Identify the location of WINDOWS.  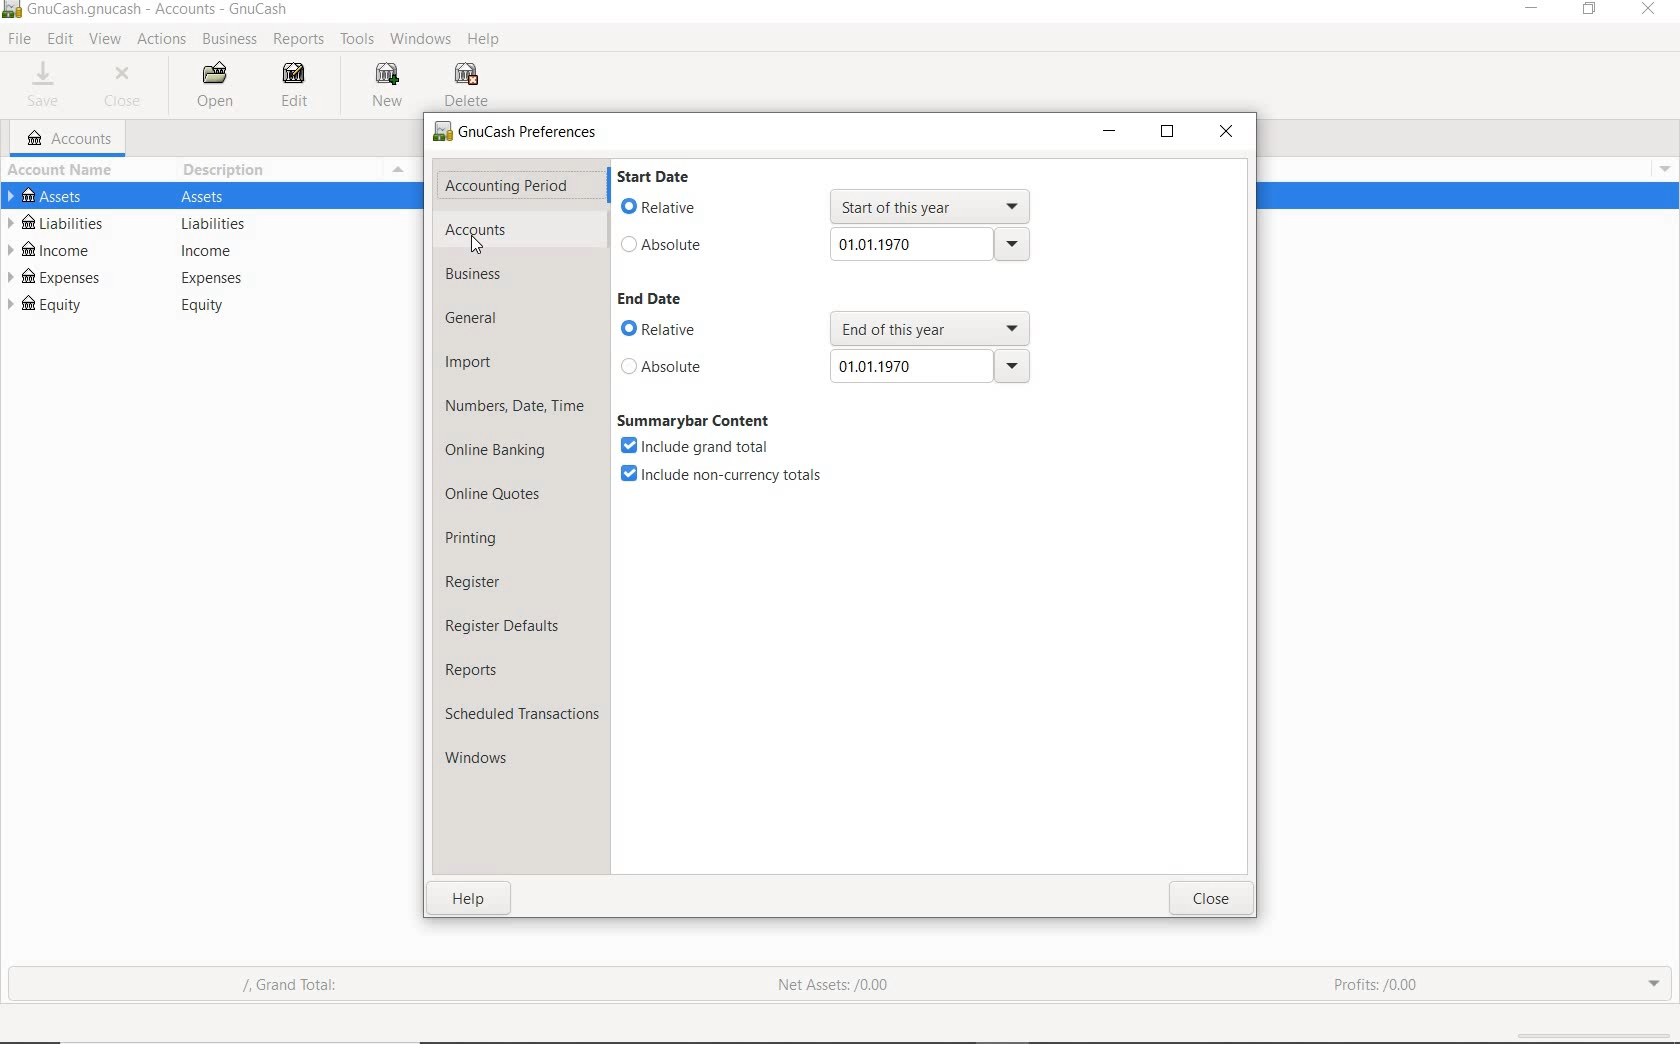
(417, 38).